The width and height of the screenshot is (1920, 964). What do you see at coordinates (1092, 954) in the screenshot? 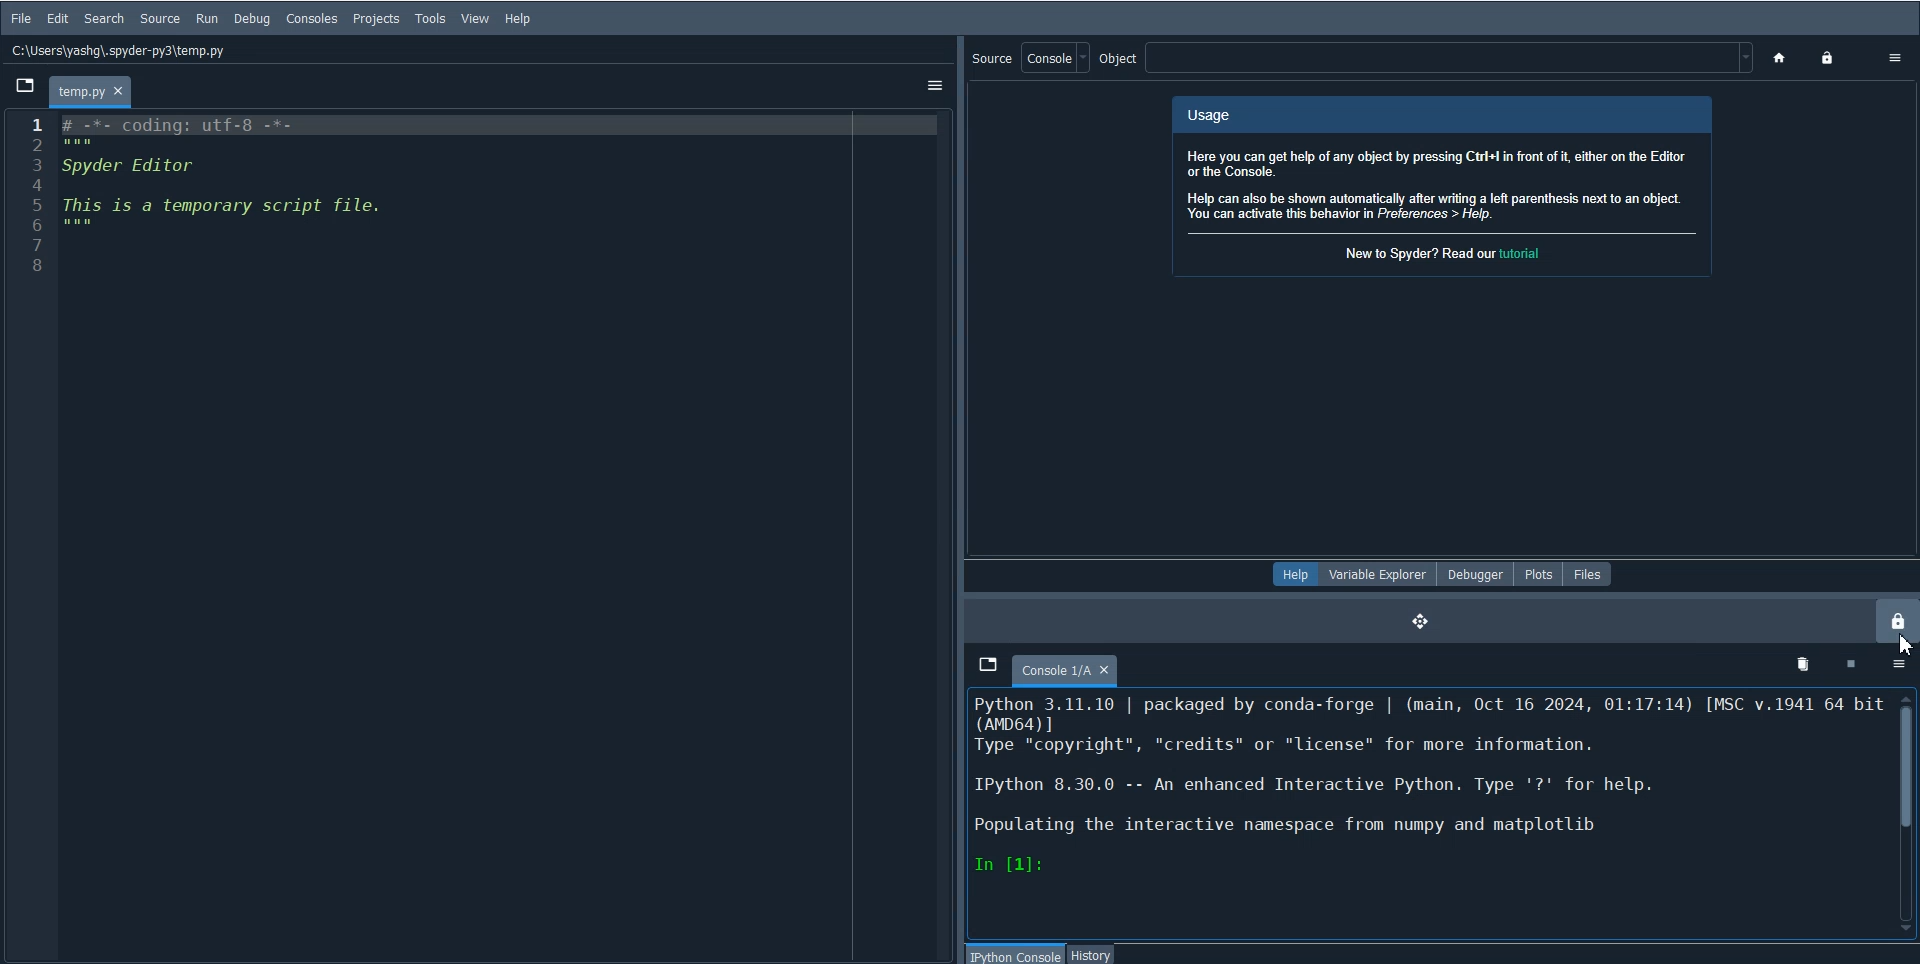
I see `History` at bounding box center [1092, 954].